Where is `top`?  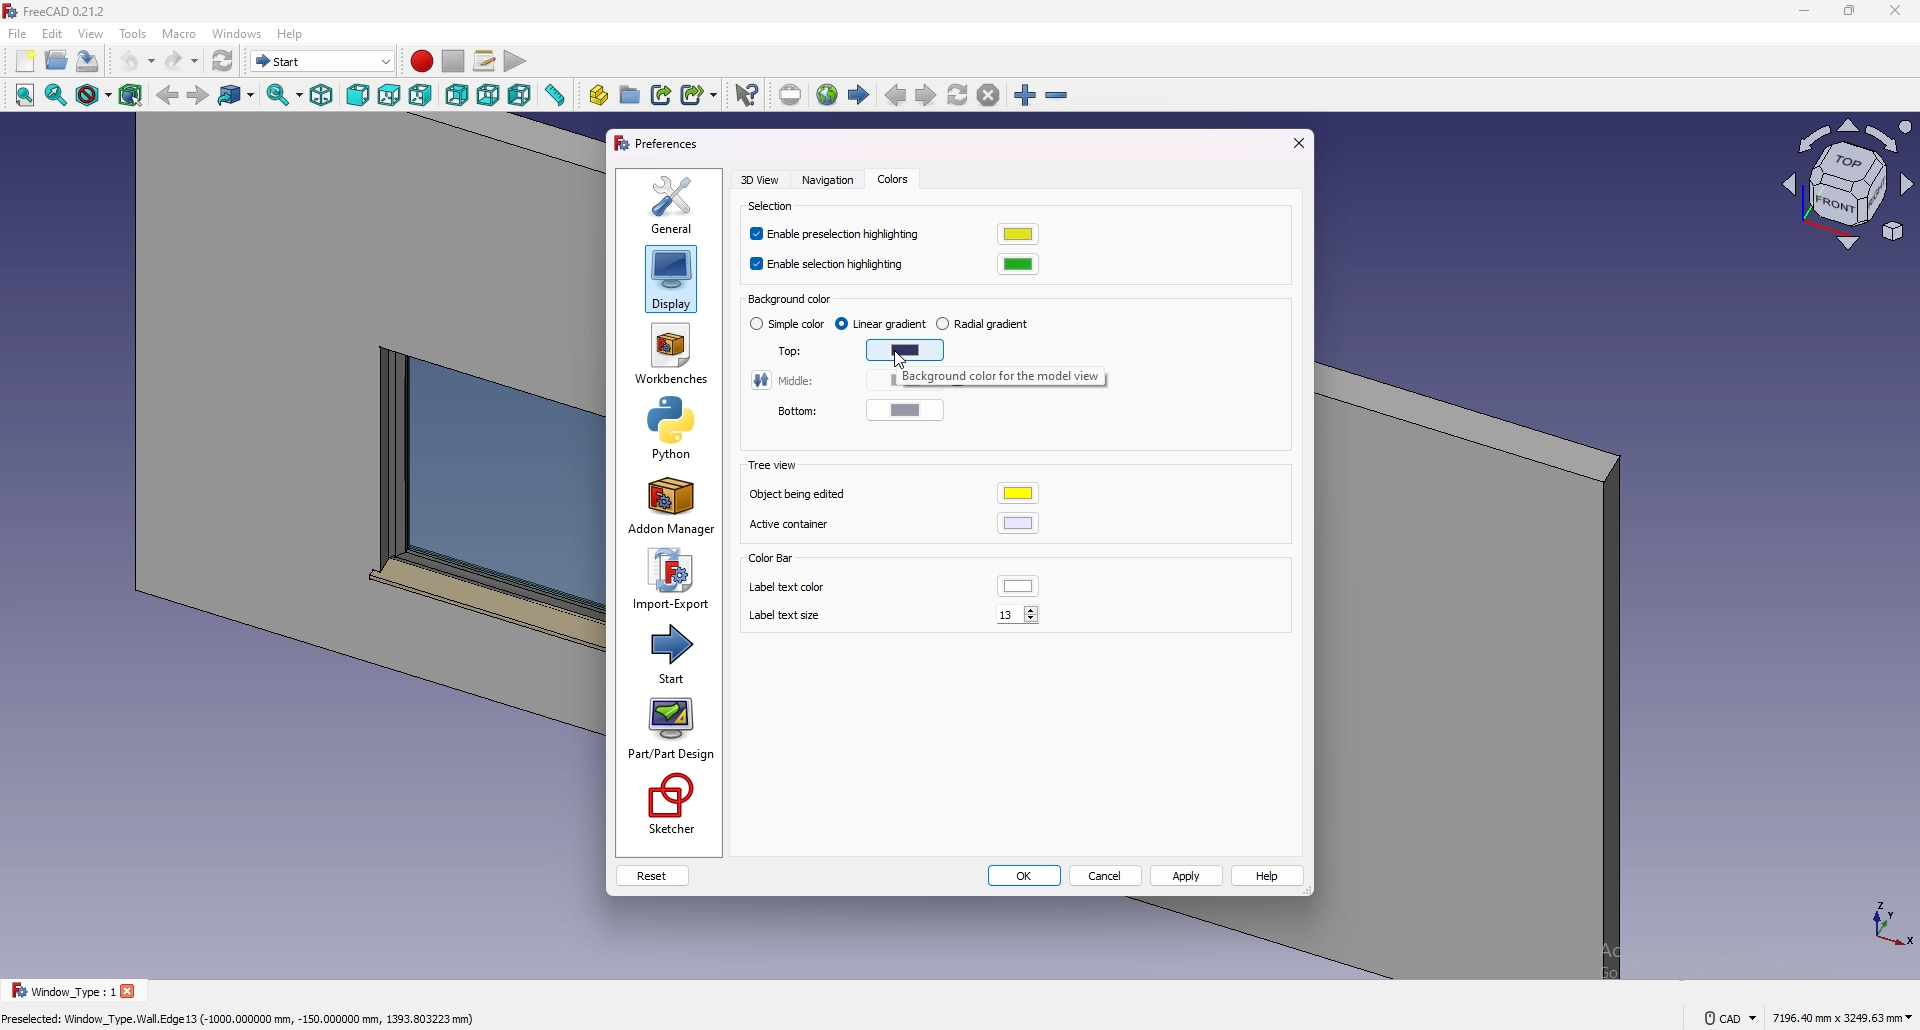 top is located at coordinates (784, 351).